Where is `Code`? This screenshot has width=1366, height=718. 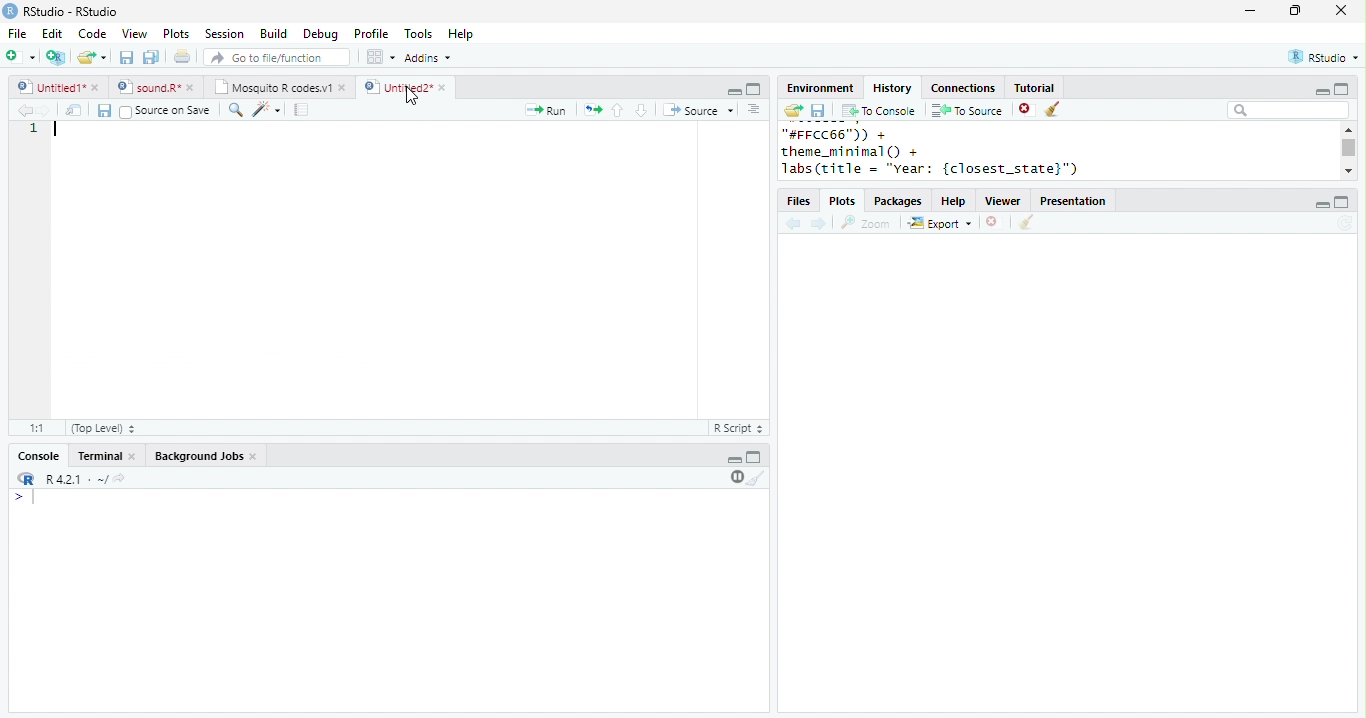
Code is located at coordinates (92, 33).